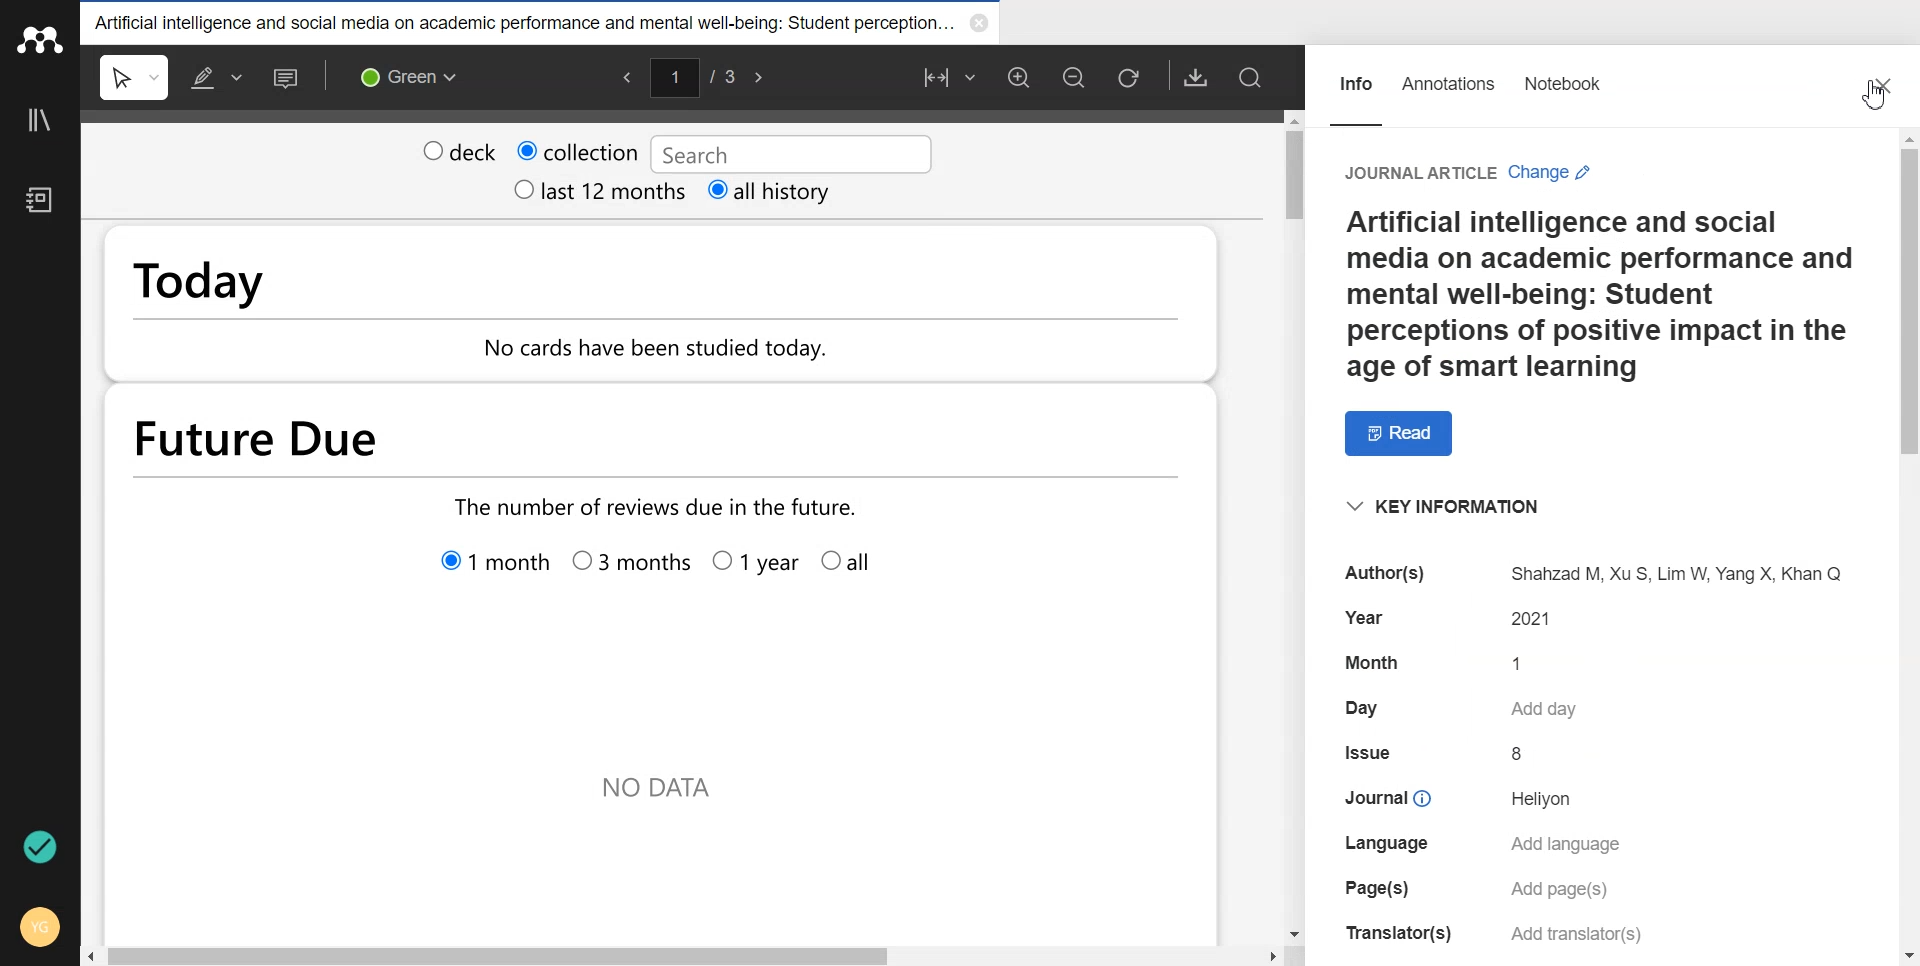 The image size is (1920, 966). I want to click on 3 months, so click(630, 565).